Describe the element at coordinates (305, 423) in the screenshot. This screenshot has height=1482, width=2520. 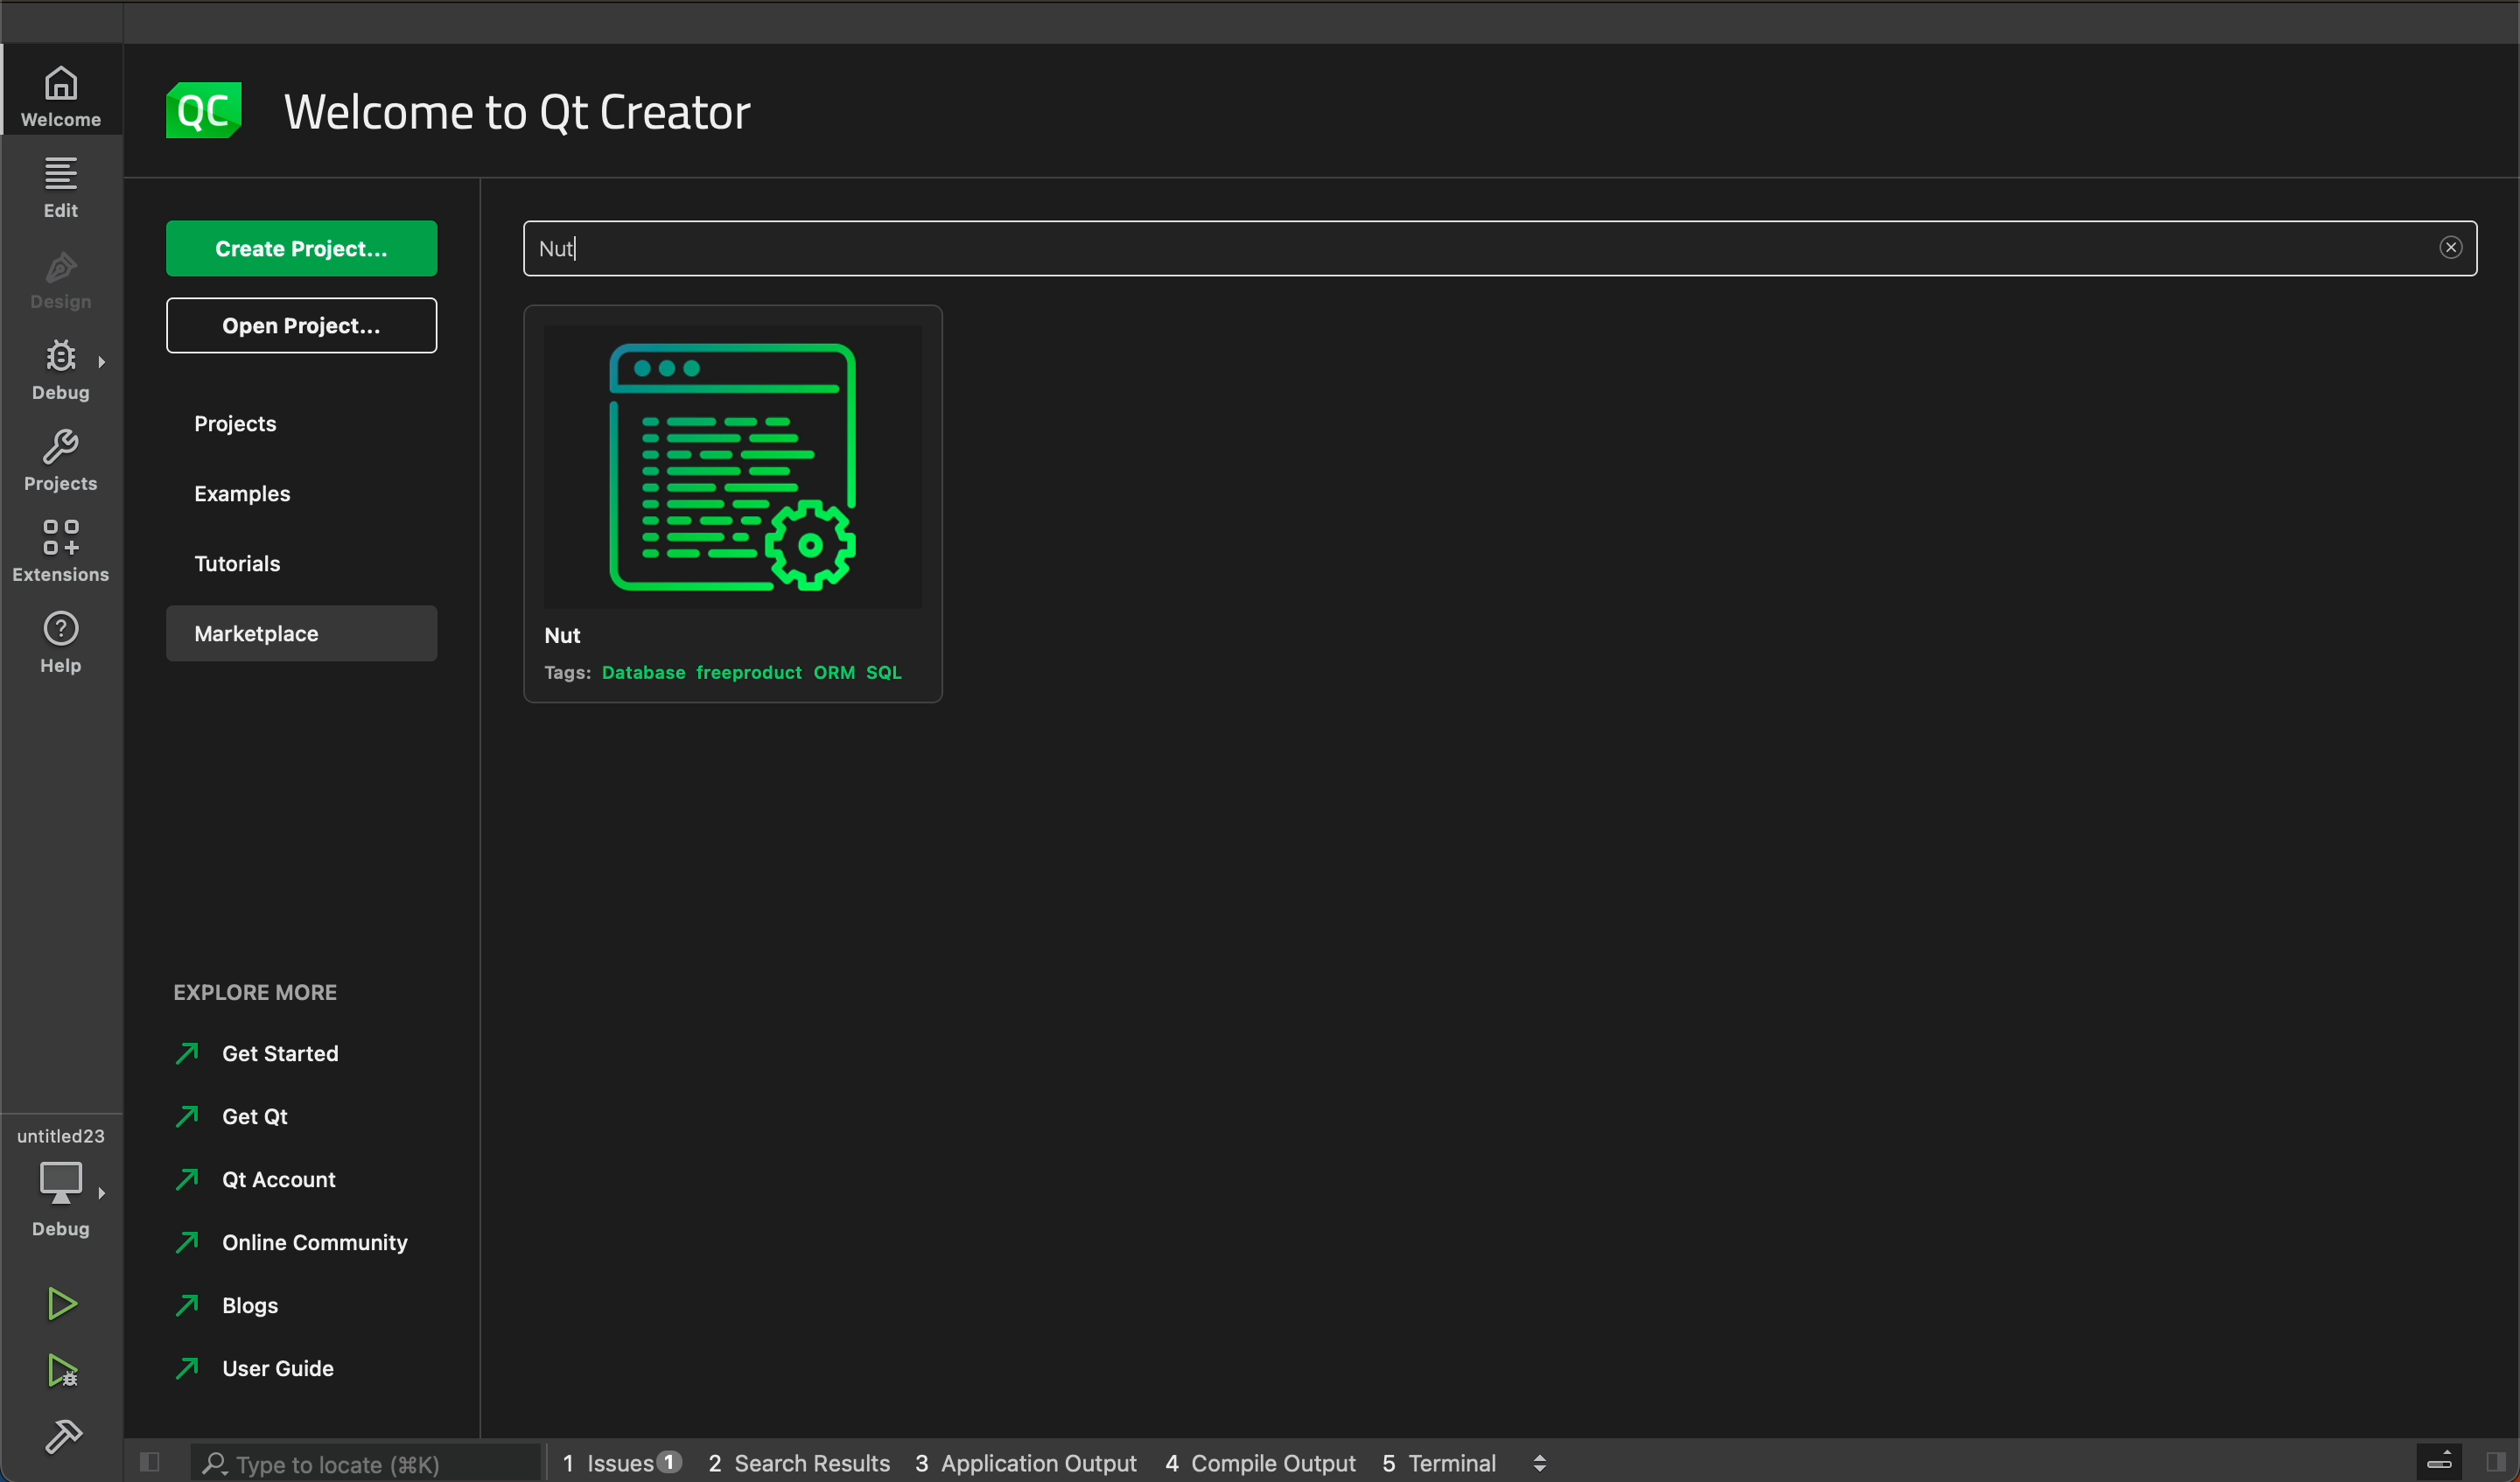
I see `projects` at that location.